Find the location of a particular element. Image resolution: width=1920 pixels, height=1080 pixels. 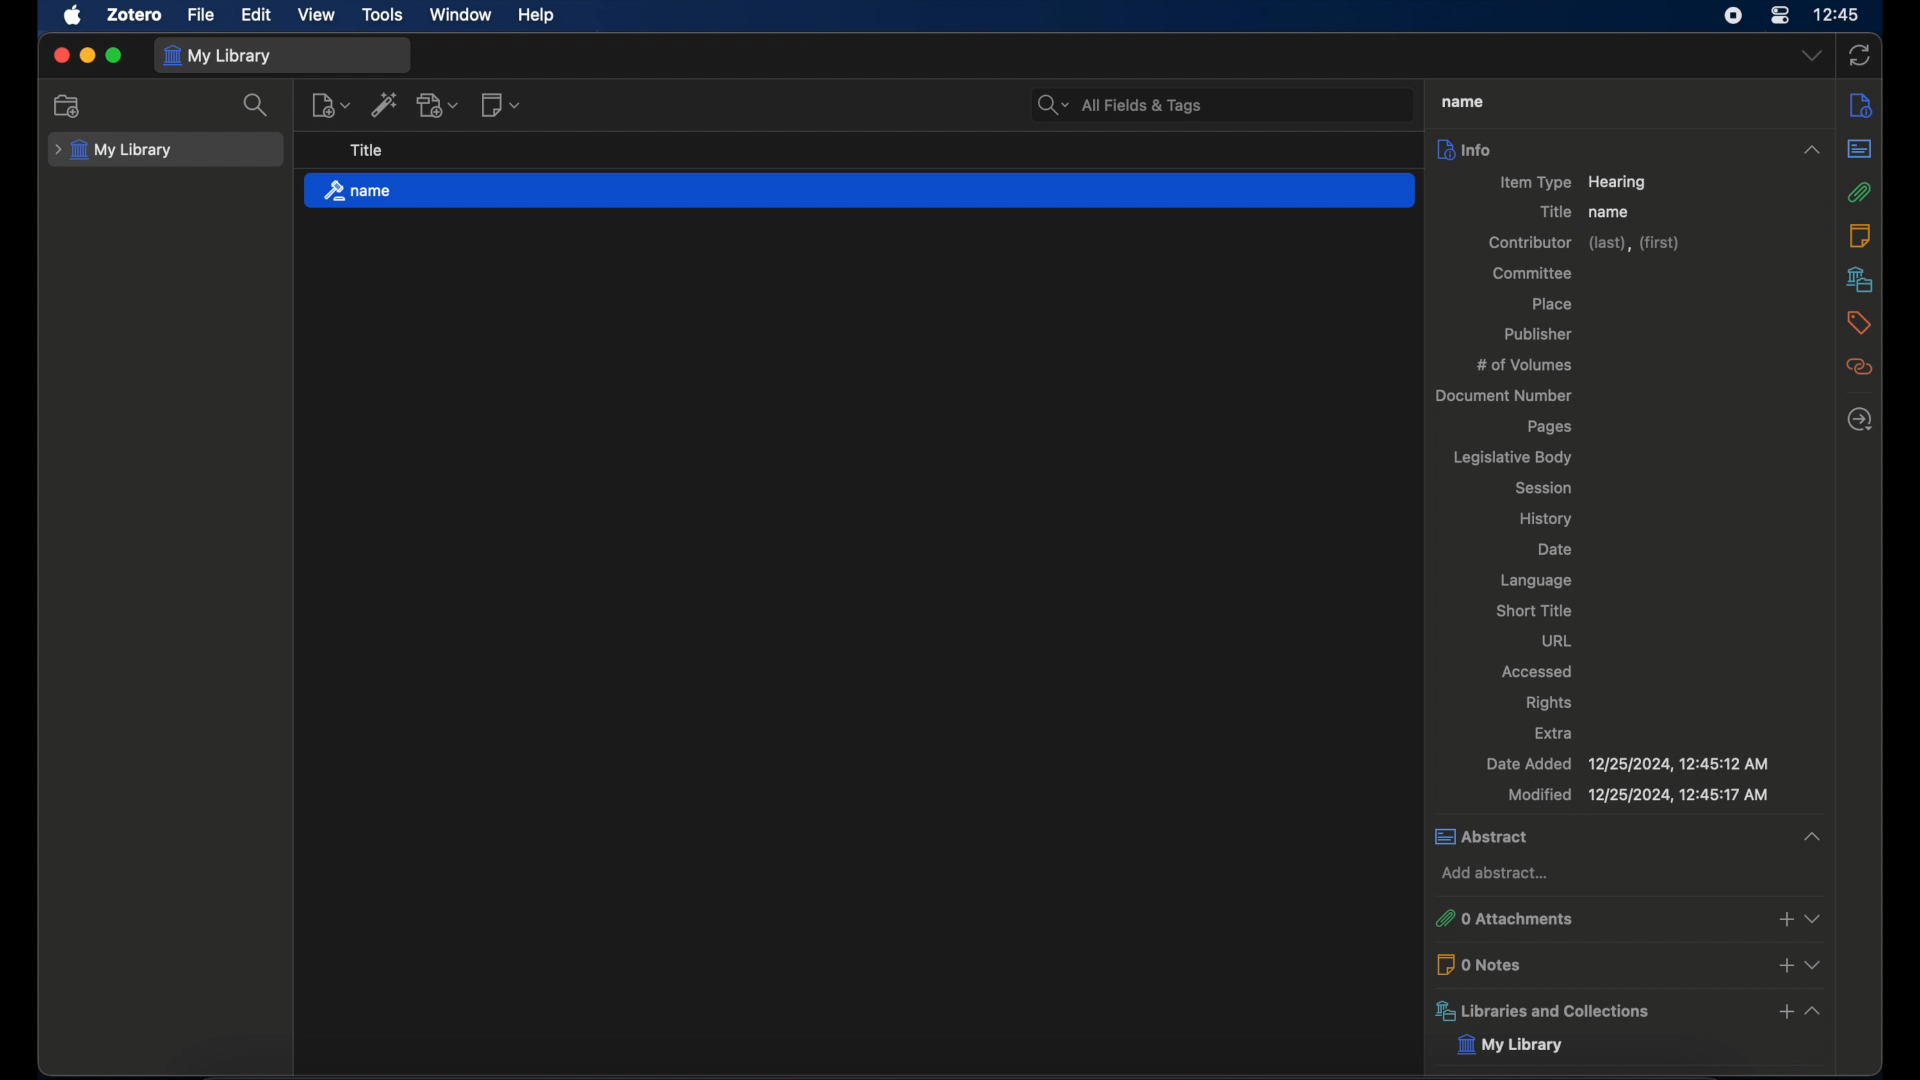

name is located at coordinates (1607, 214).